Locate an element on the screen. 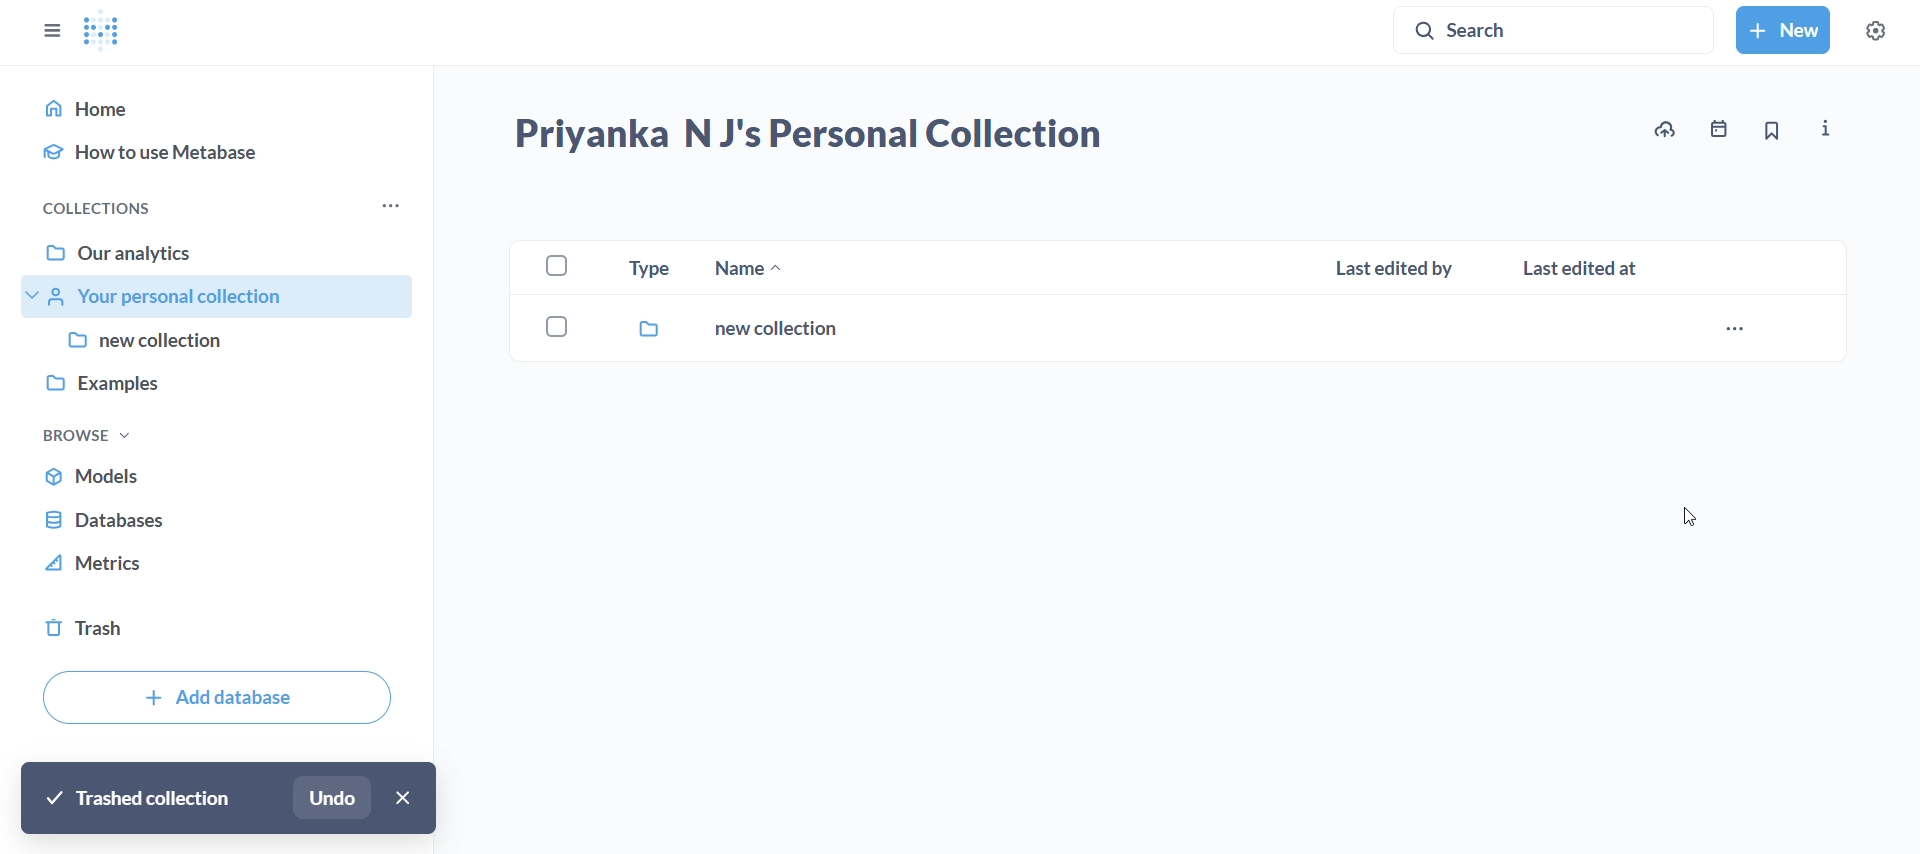  database is located at coordinates (216, 521).